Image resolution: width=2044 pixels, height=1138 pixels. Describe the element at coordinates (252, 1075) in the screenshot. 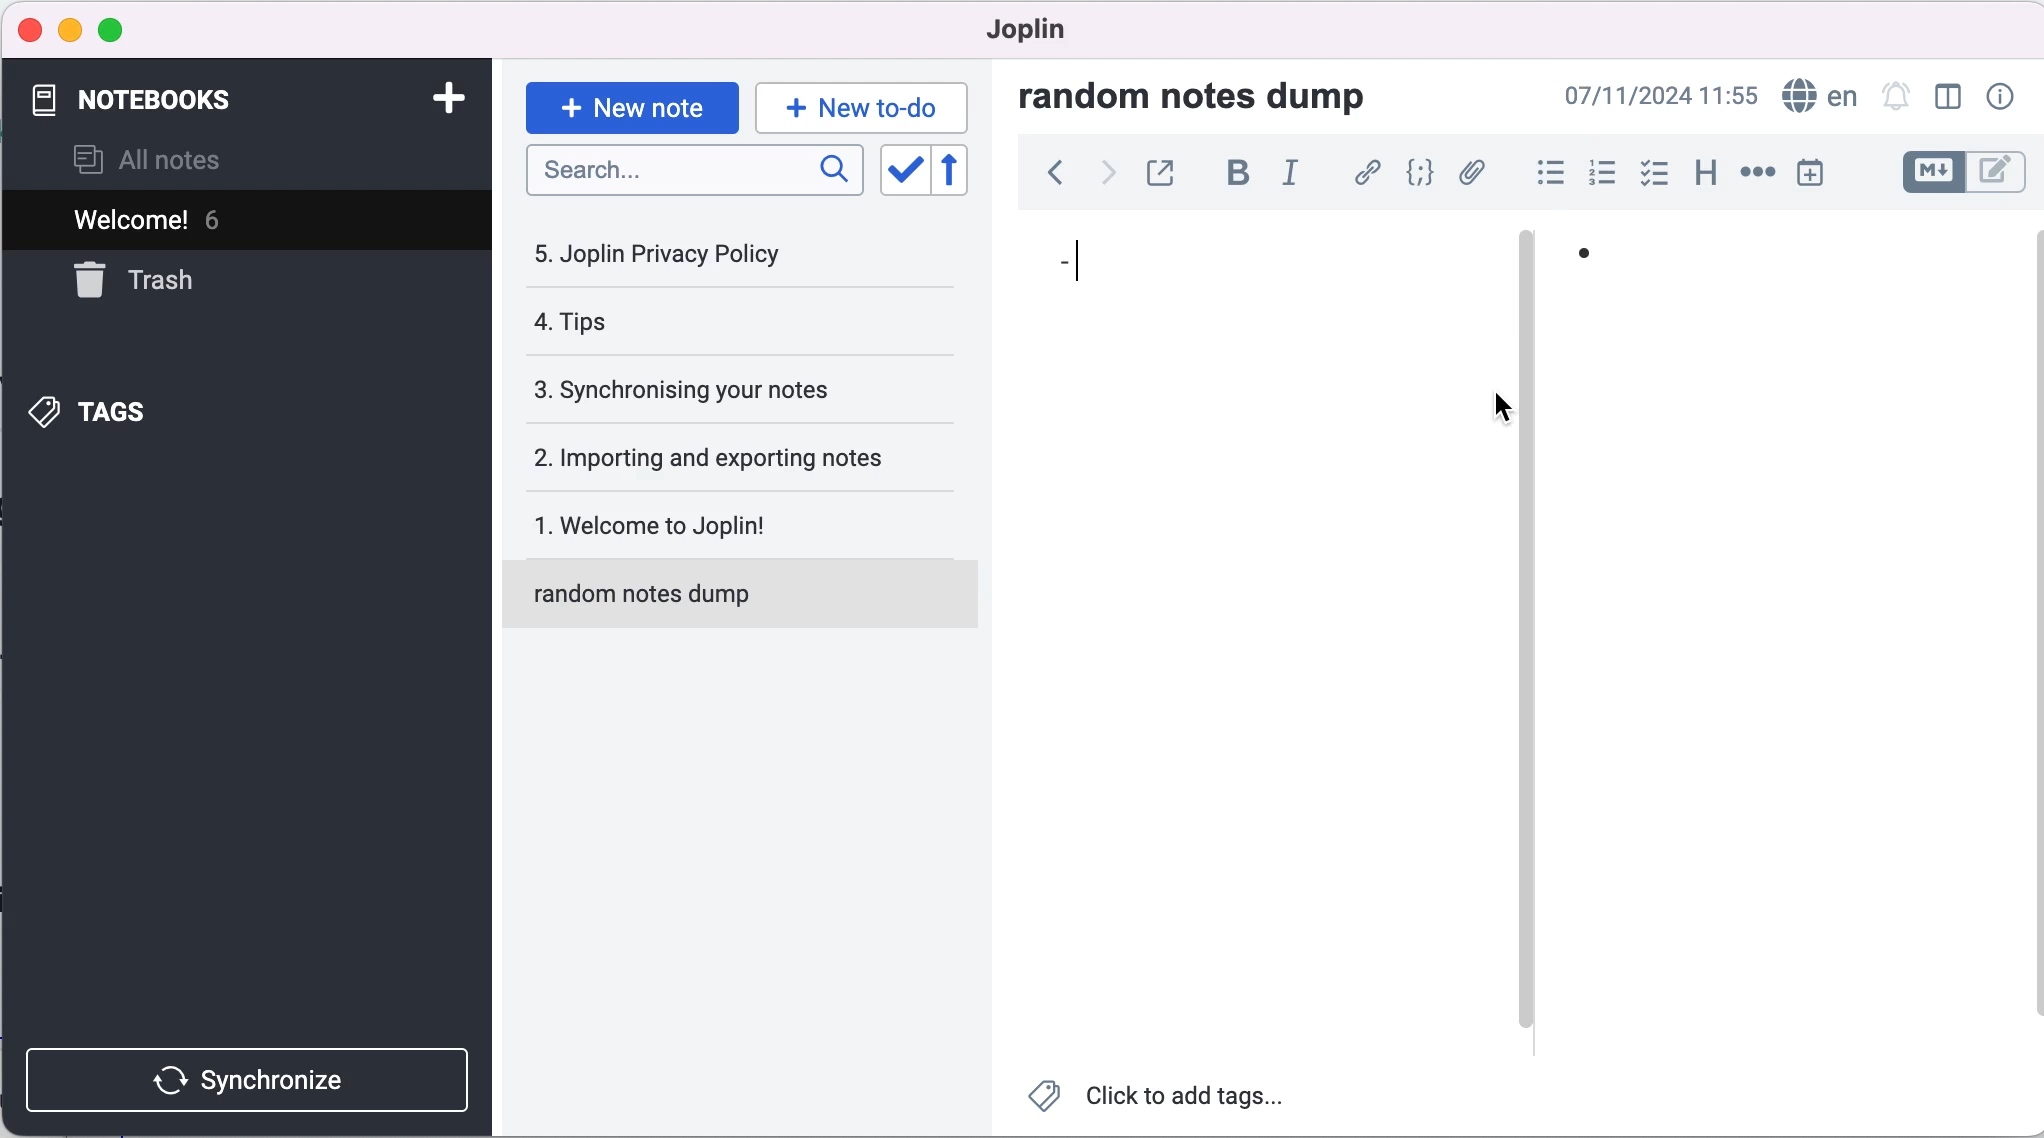

I see `synchronize` at that location.